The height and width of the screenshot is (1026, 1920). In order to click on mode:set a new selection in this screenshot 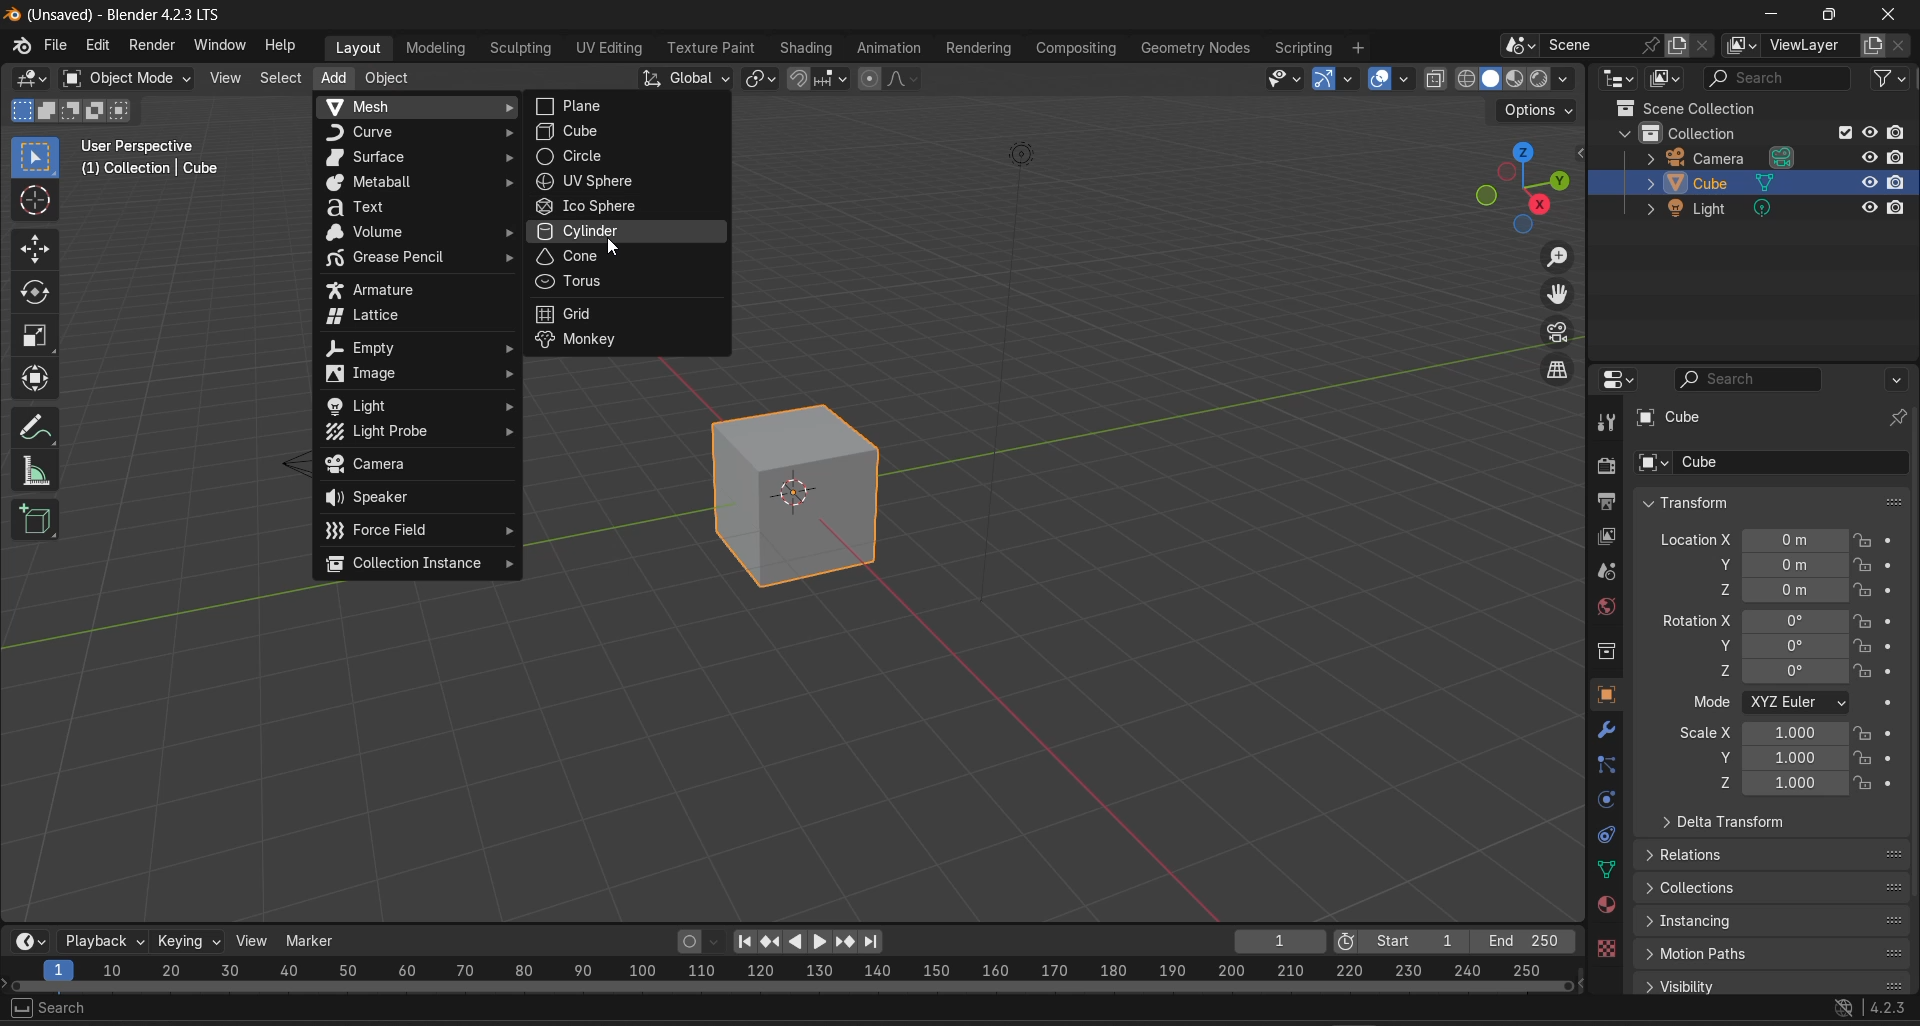, I will do `click(20, 111)`.